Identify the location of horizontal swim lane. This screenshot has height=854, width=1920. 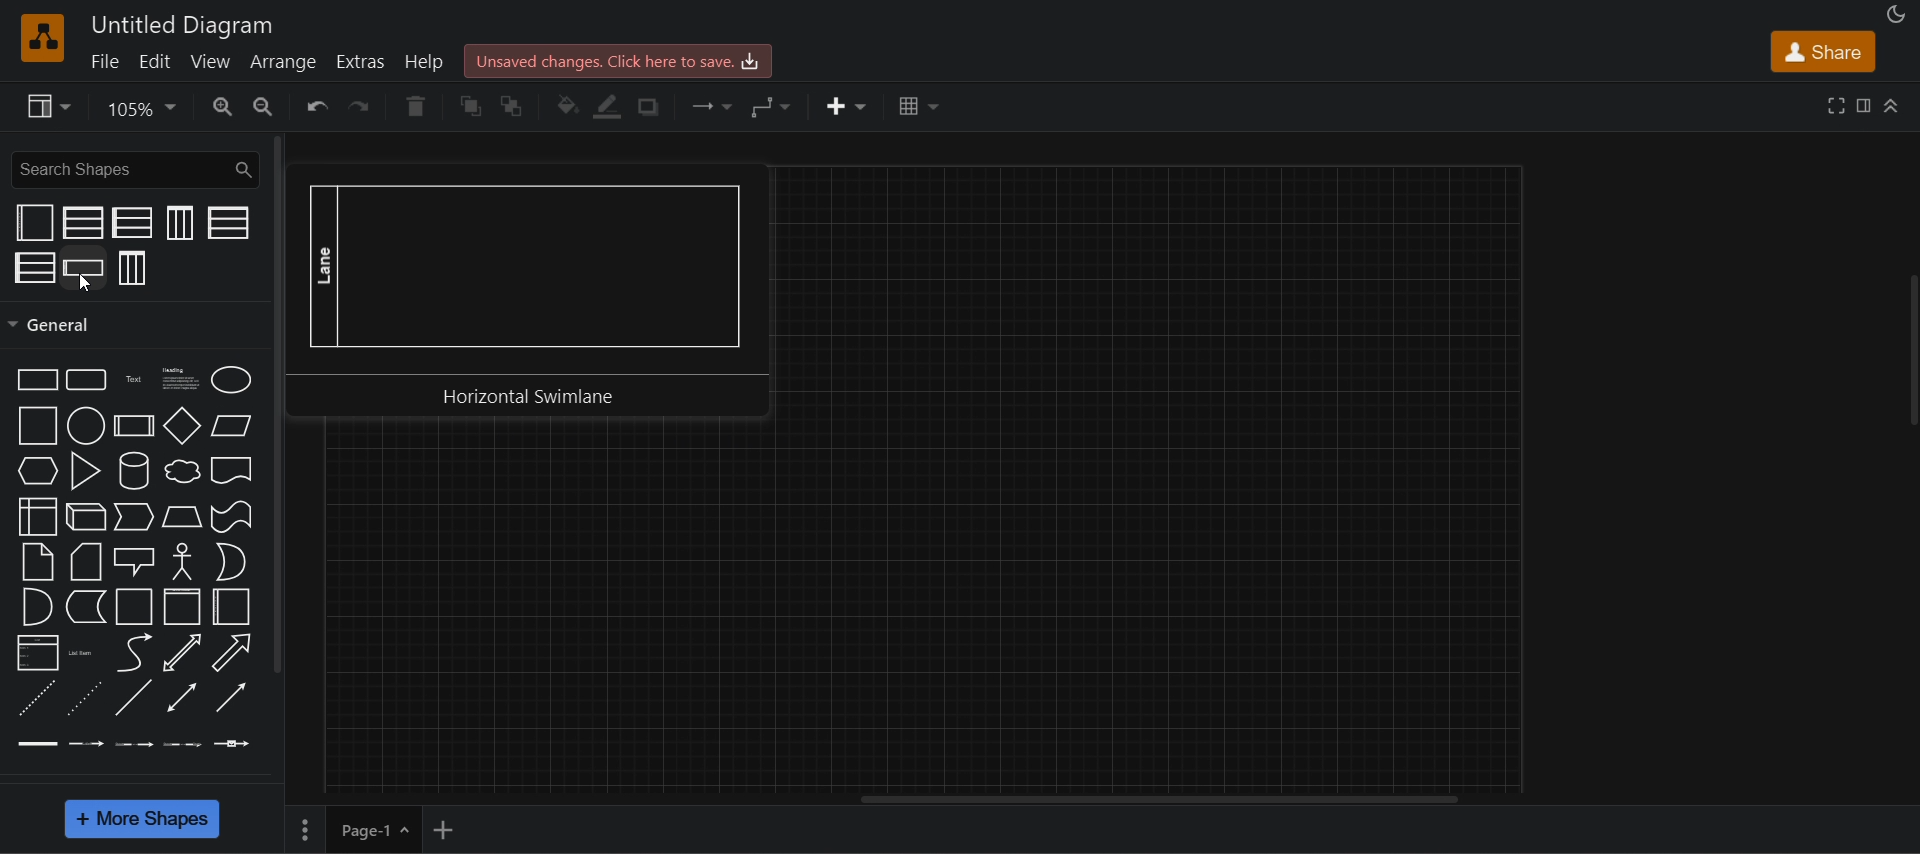
(84, 266).